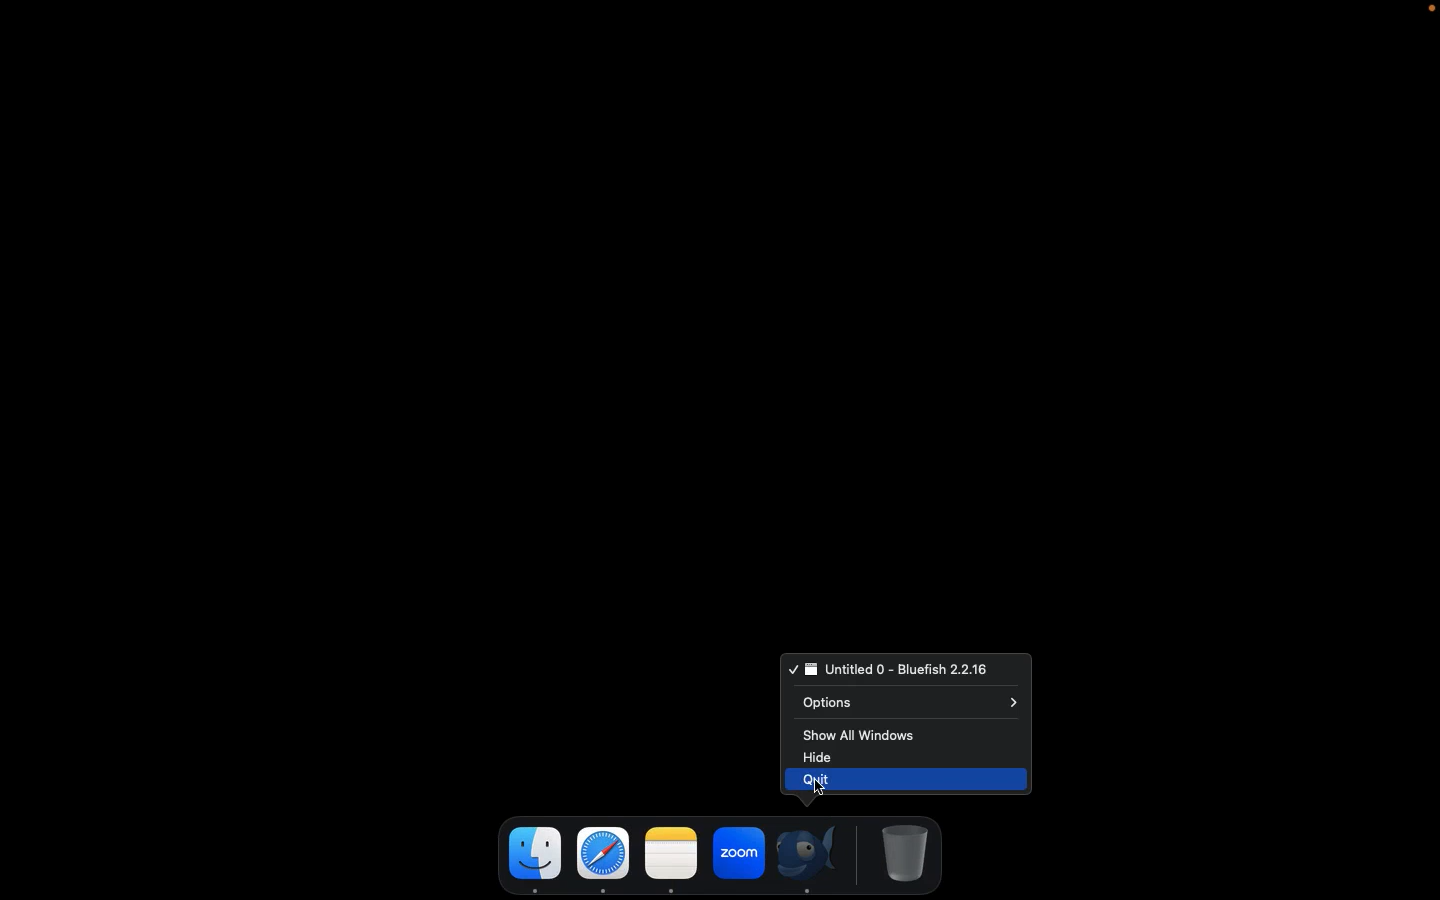 This screenshot has width=1440, height=900. I want to click on note, so click(671, 851).